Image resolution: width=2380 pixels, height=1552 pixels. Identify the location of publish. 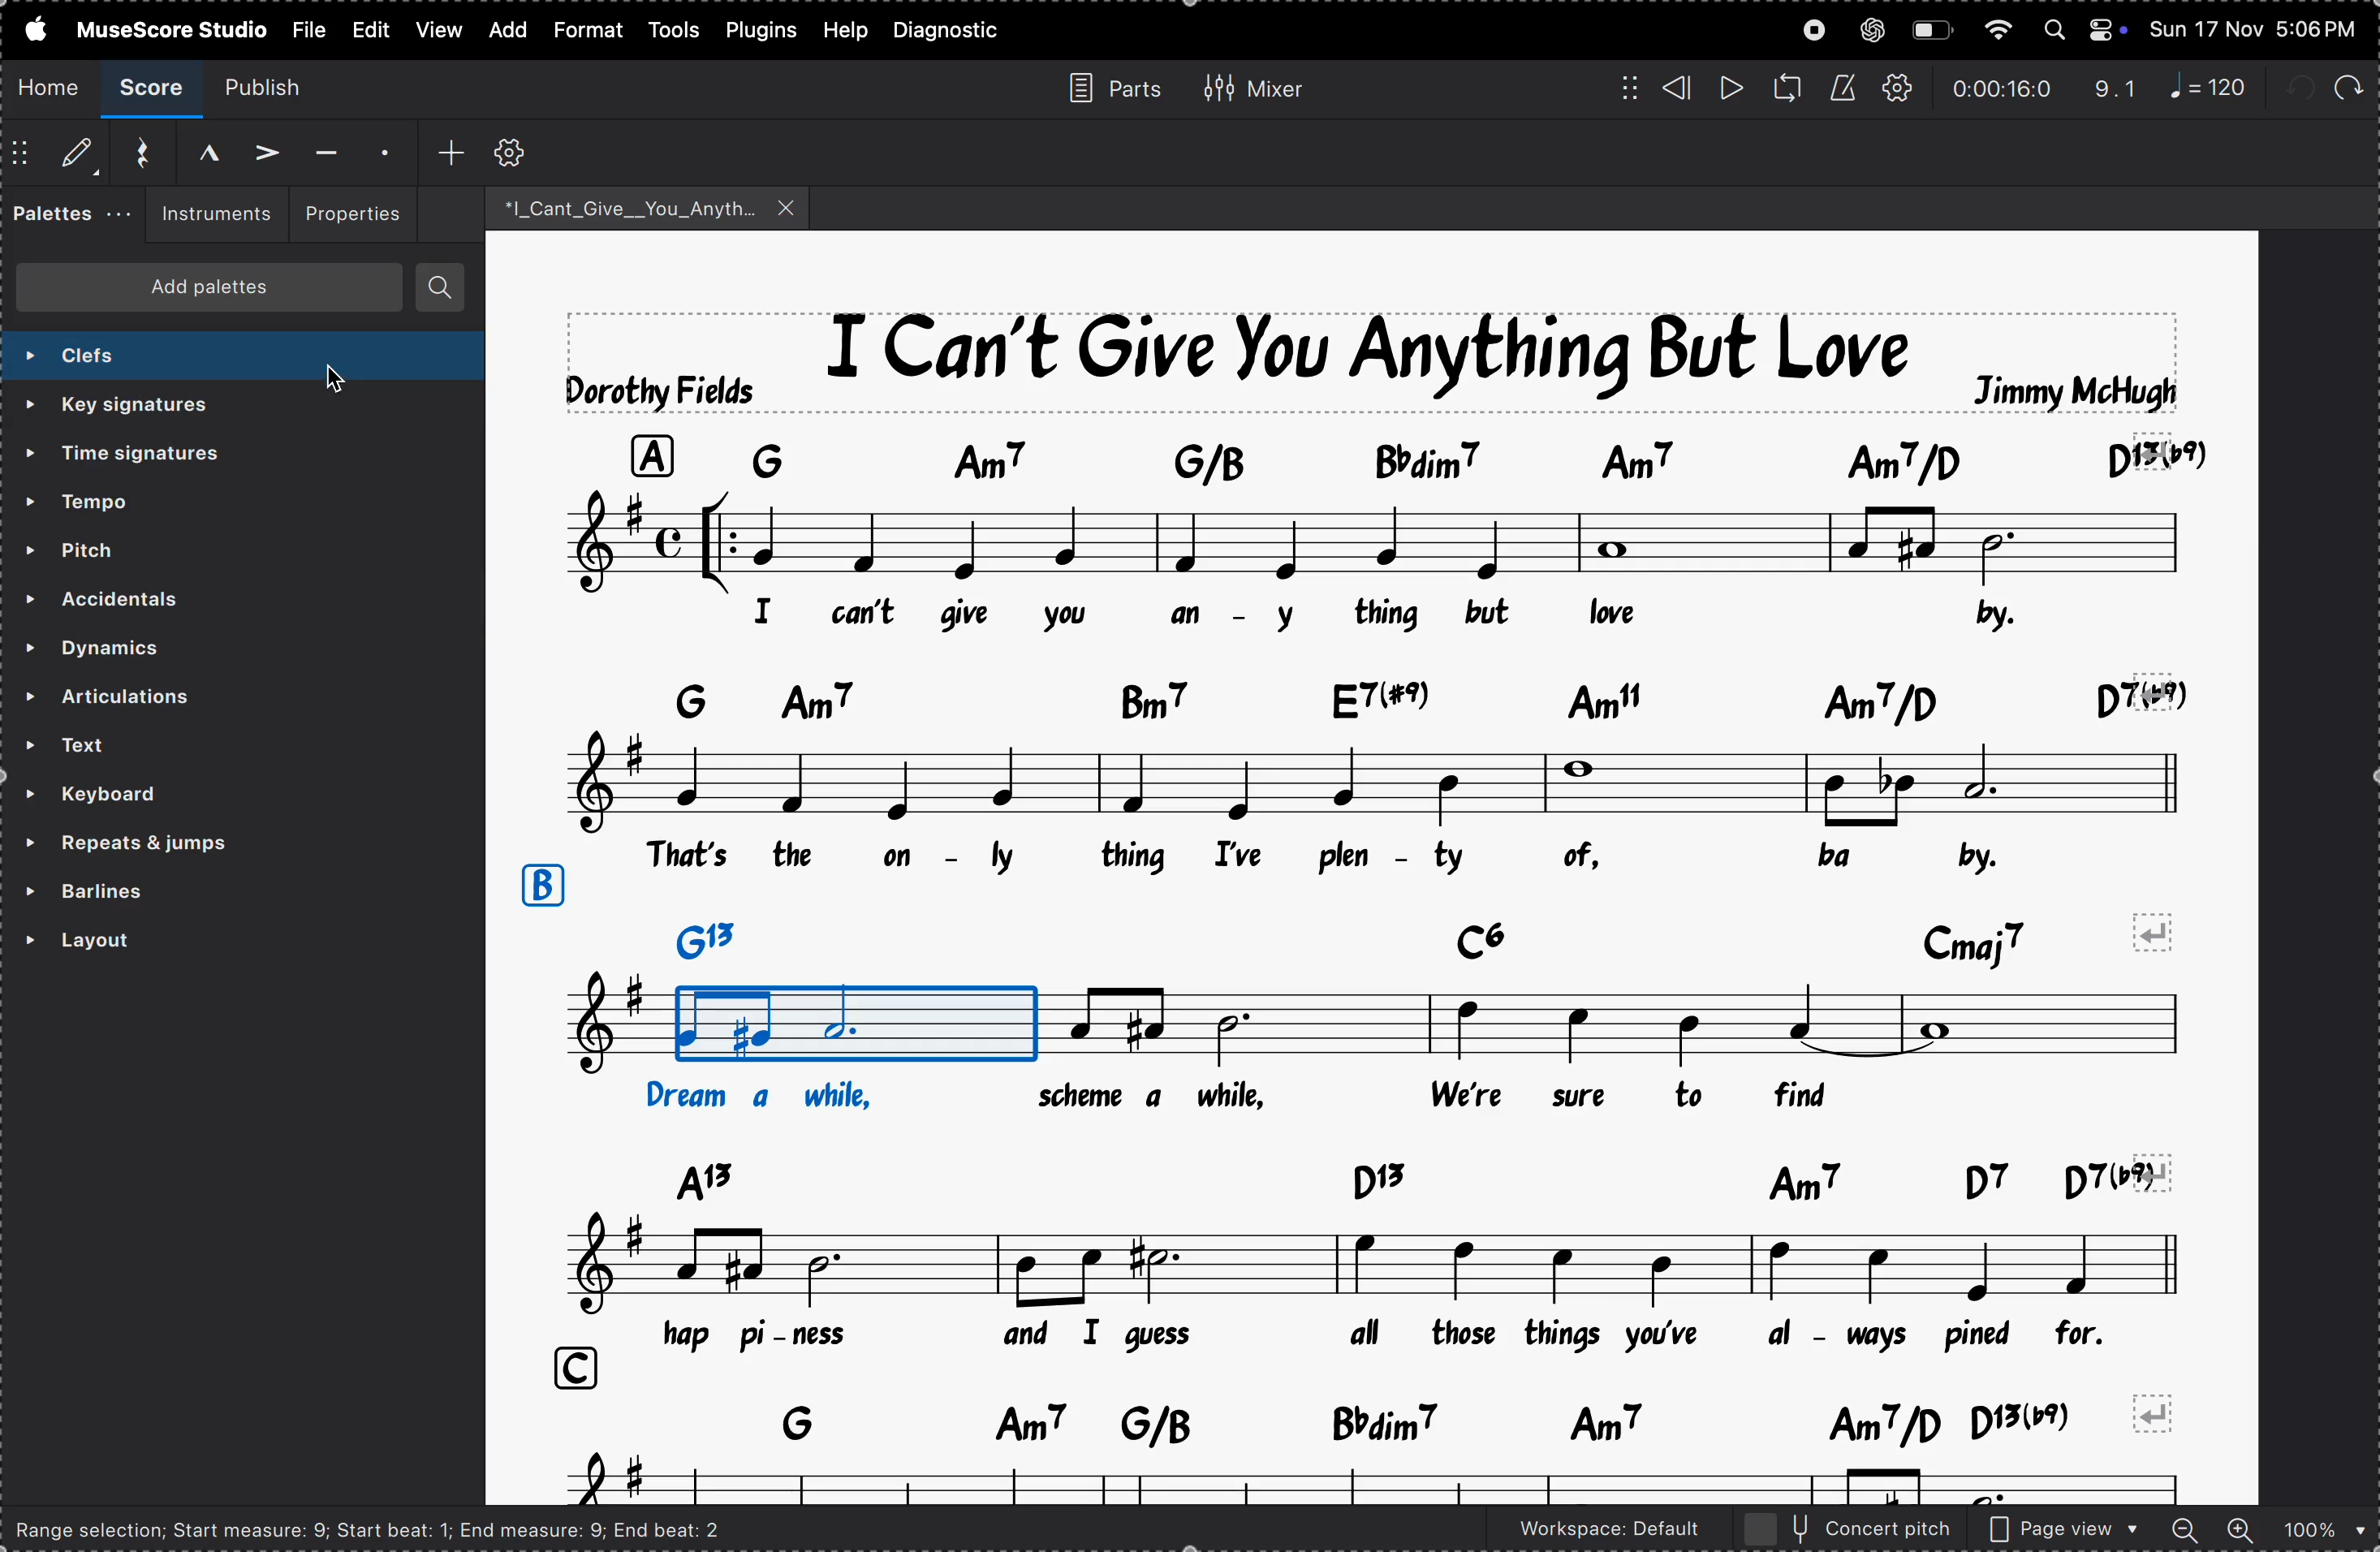
(276, 86).